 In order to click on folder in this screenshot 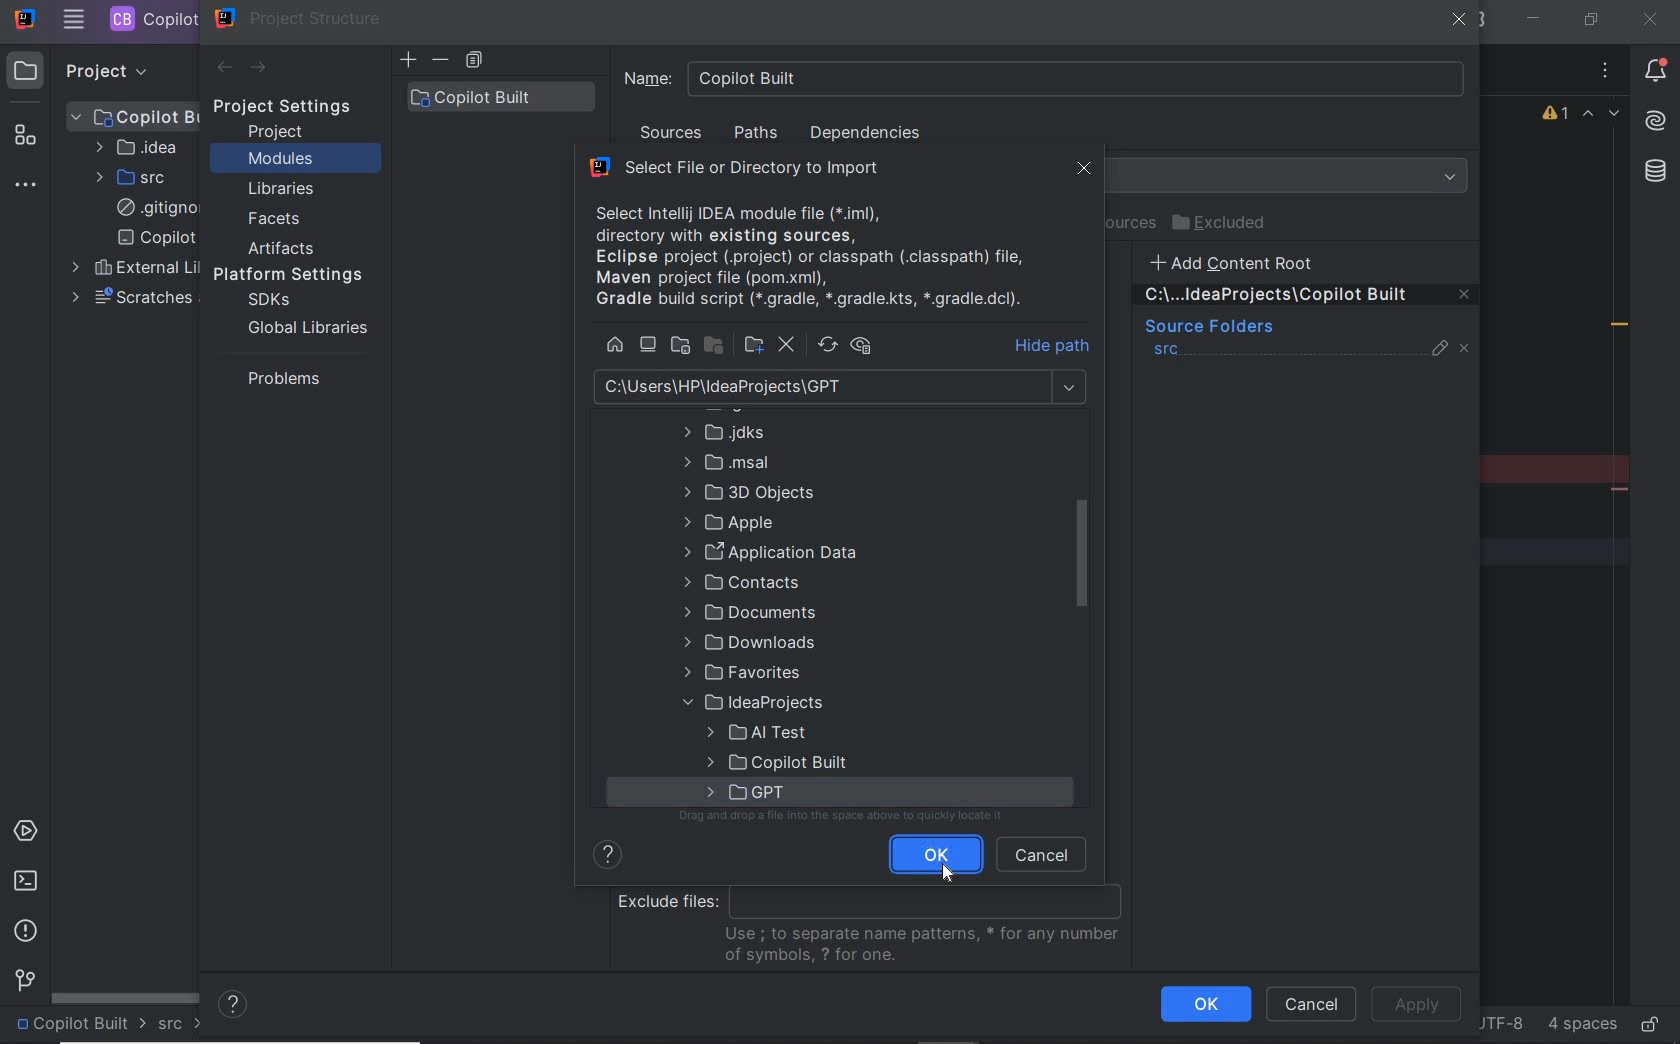, I will do `click(747, 643)`.